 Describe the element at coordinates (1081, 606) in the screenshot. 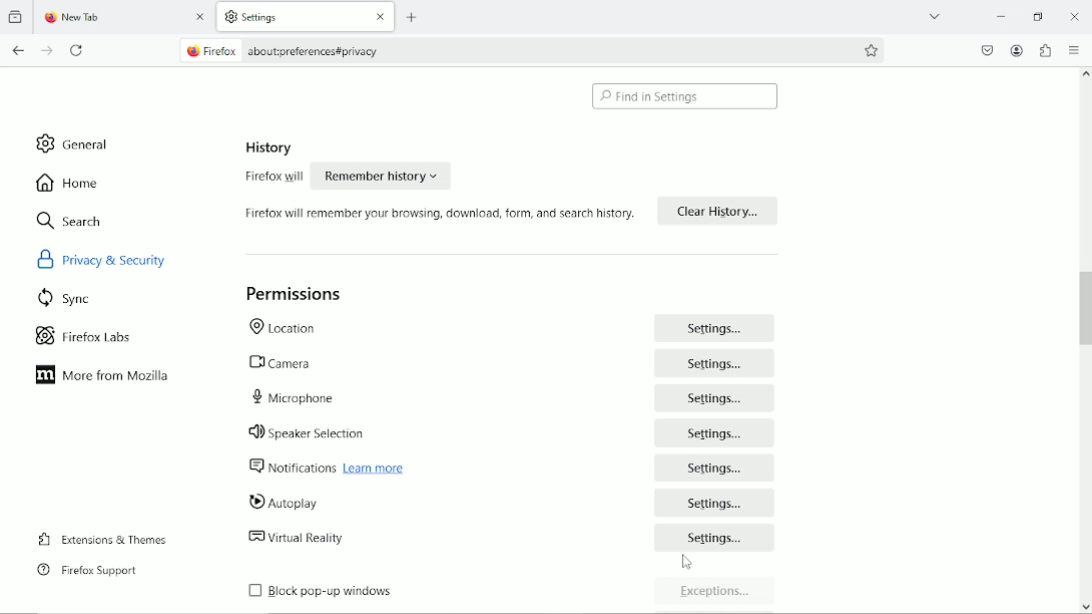

I see `scroll down` at that location.